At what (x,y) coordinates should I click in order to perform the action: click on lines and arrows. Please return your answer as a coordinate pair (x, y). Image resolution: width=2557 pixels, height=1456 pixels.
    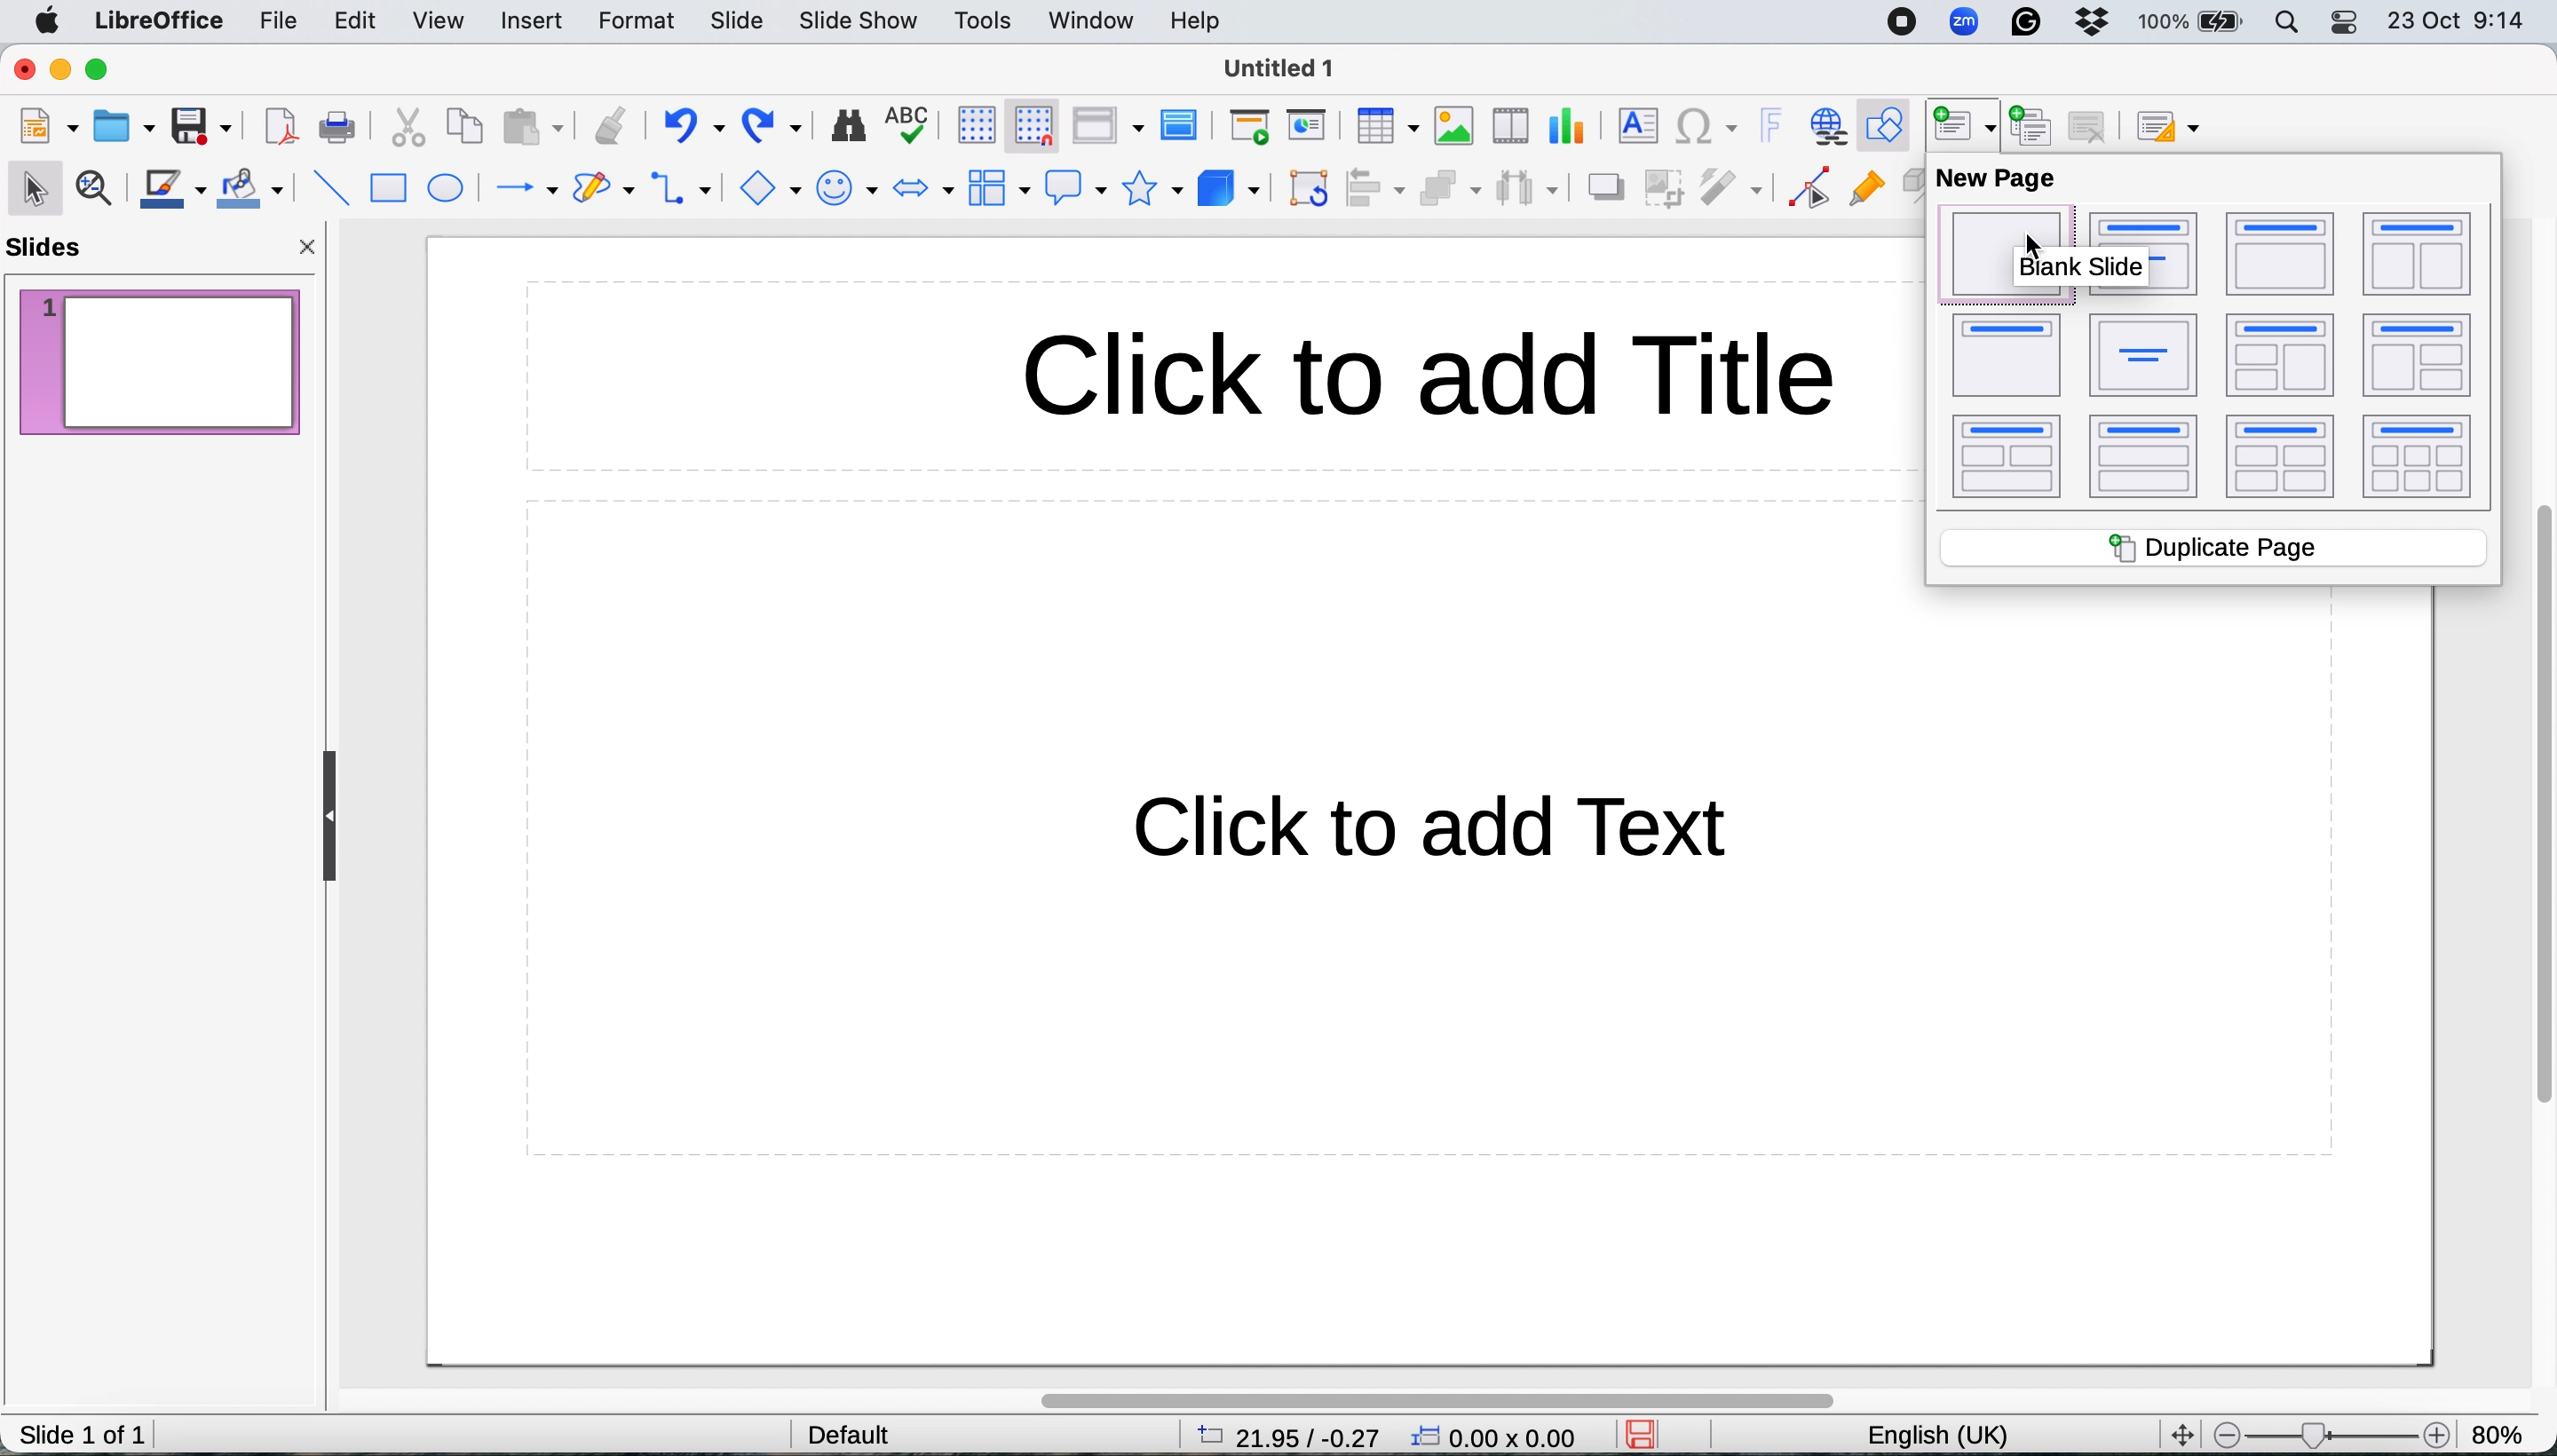
    Looking at the image, I should click on (520, 190).